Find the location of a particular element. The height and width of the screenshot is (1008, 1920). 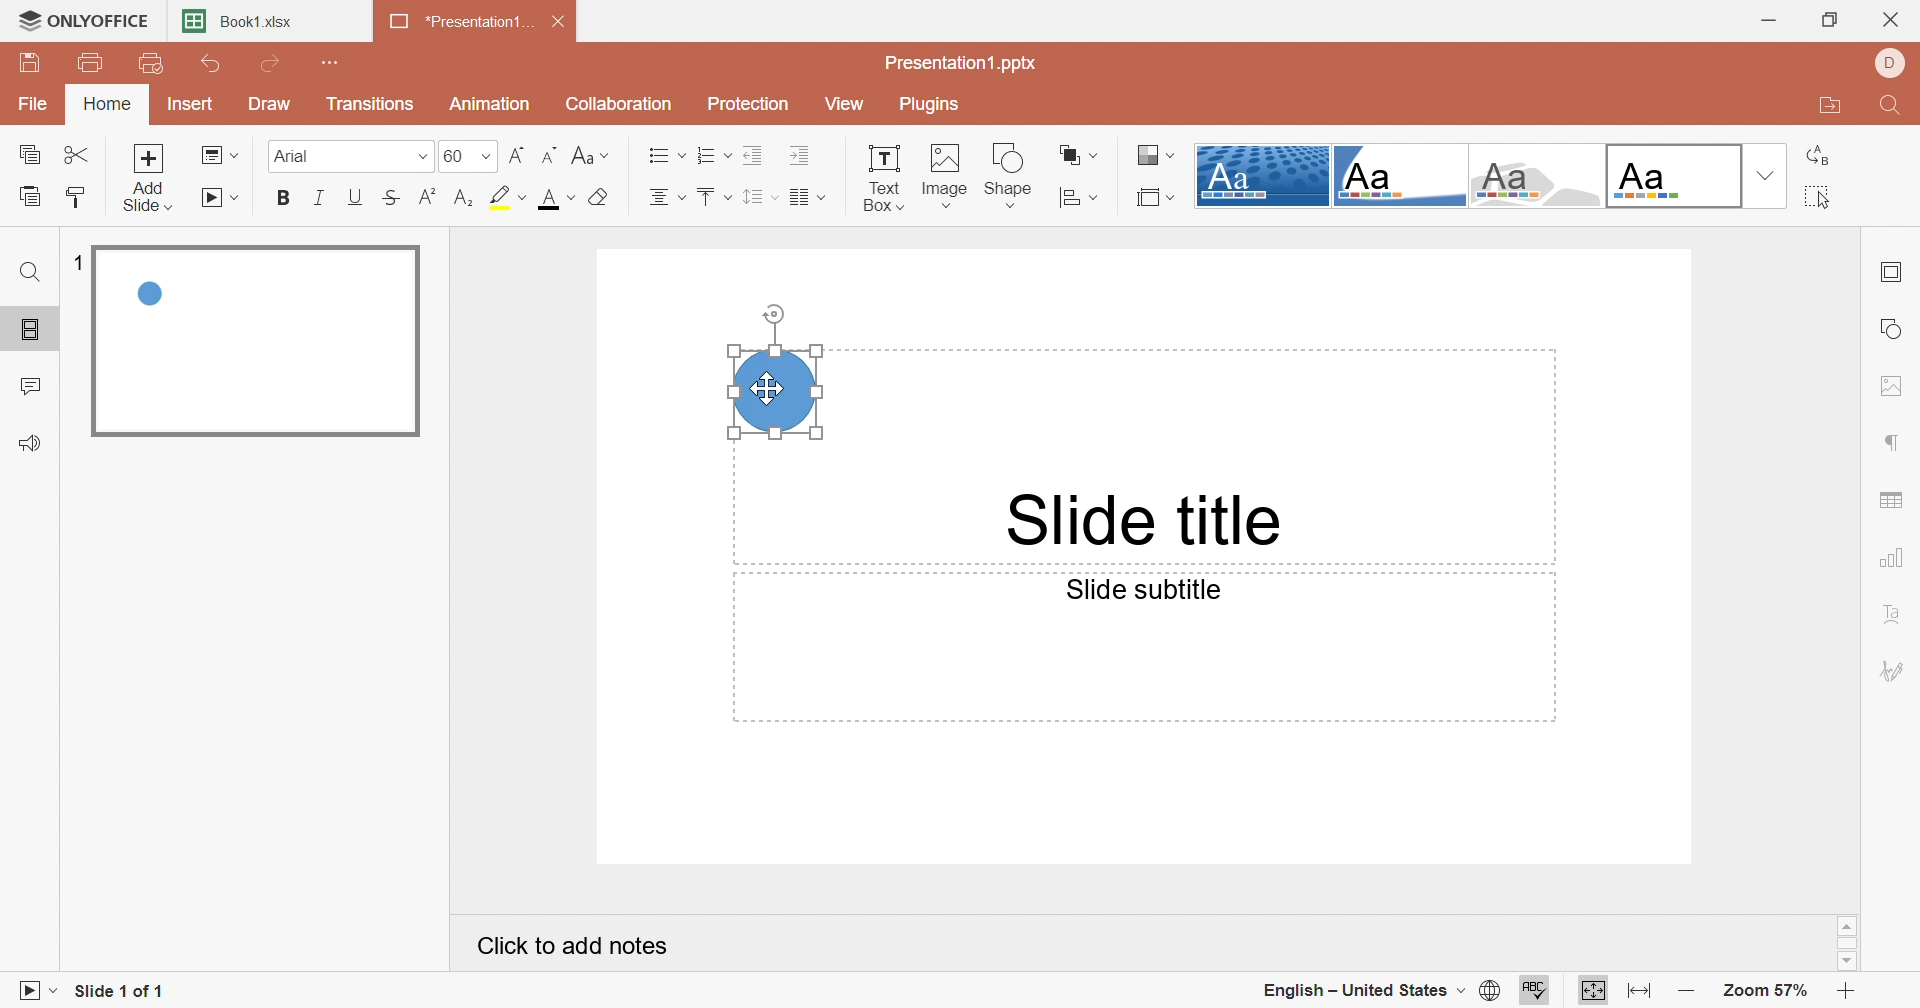

Image is located at coordinates (941, 176).